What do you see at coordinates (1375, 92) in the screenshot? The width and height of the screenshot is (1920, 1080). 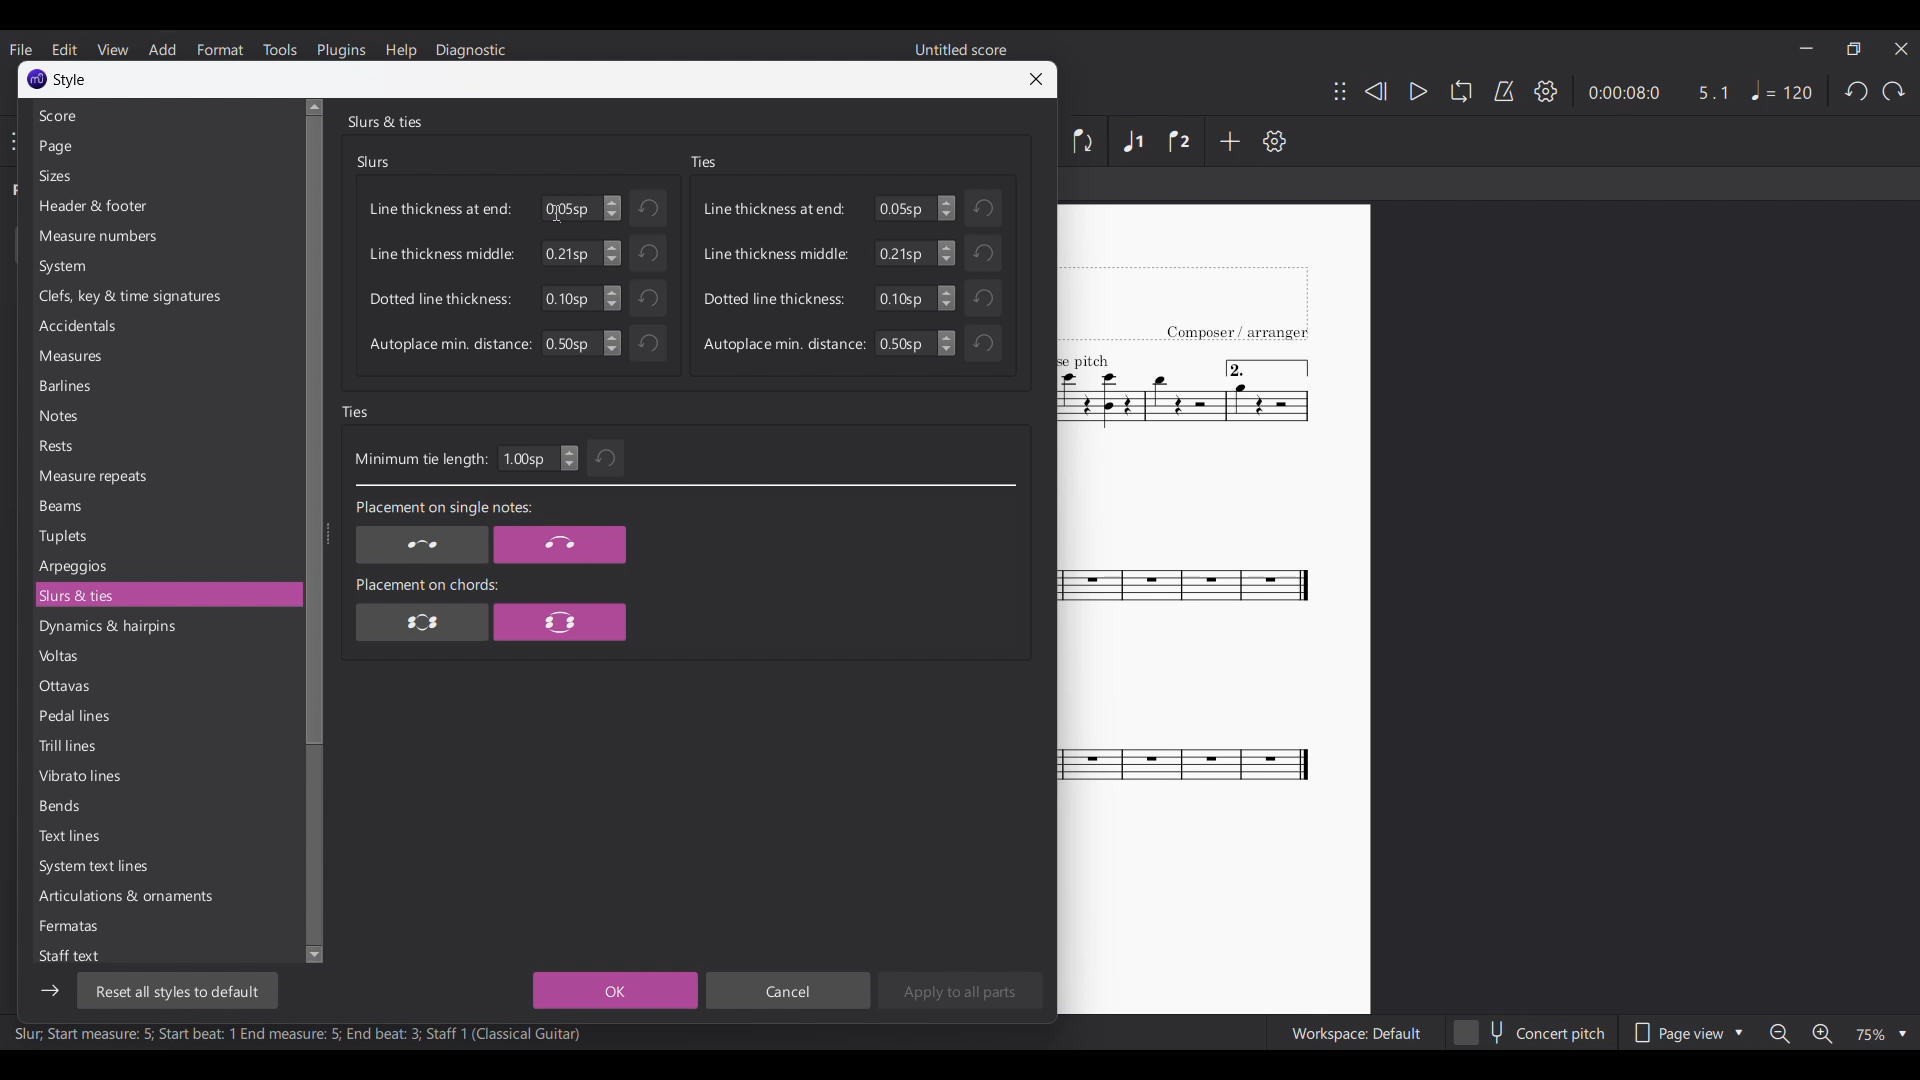 I see `Rewind` at bounding box center [1375, 92].